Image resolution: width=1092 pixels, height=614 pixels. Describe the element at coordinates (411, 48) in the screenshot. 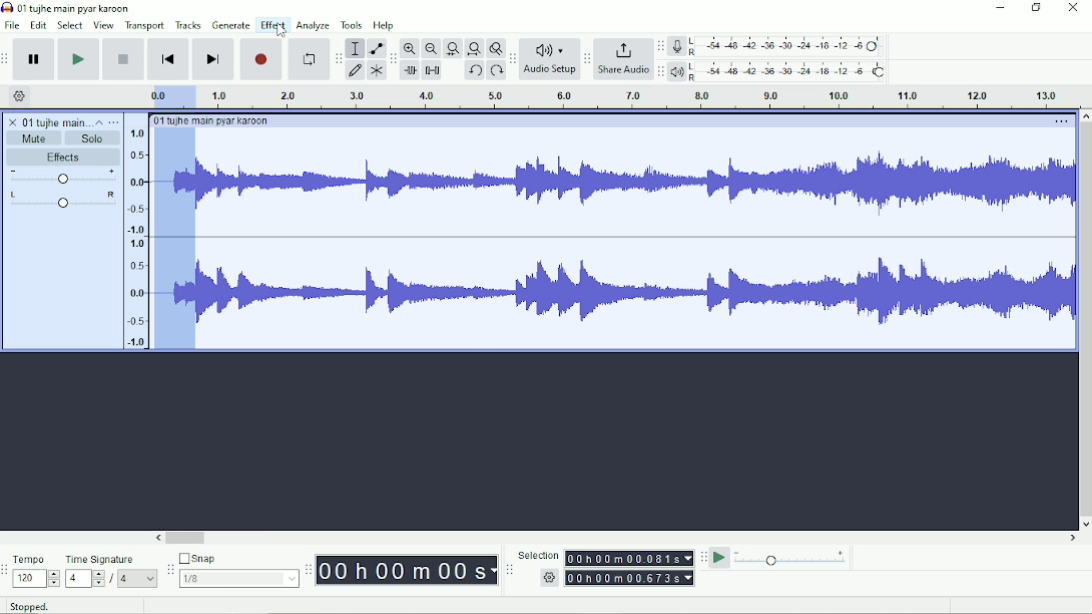

I see `Zoom In` at that location.